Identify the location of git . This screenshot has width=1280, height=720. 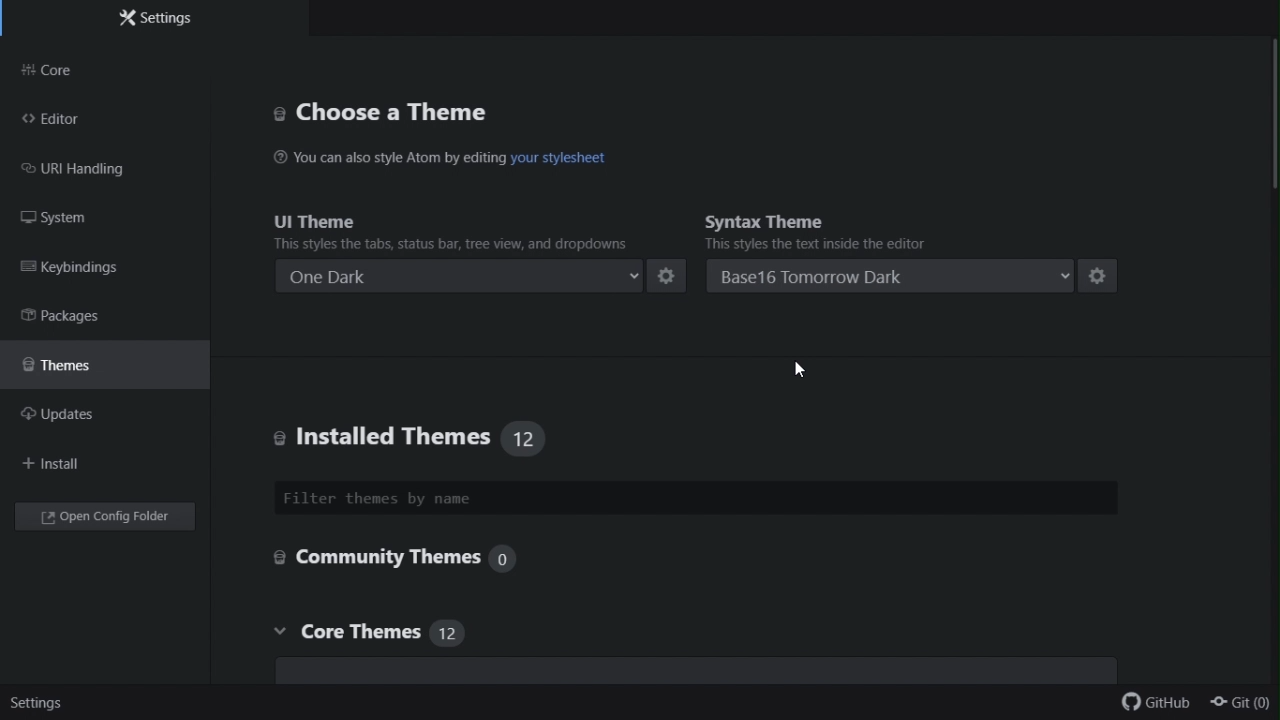
(1246, 702).